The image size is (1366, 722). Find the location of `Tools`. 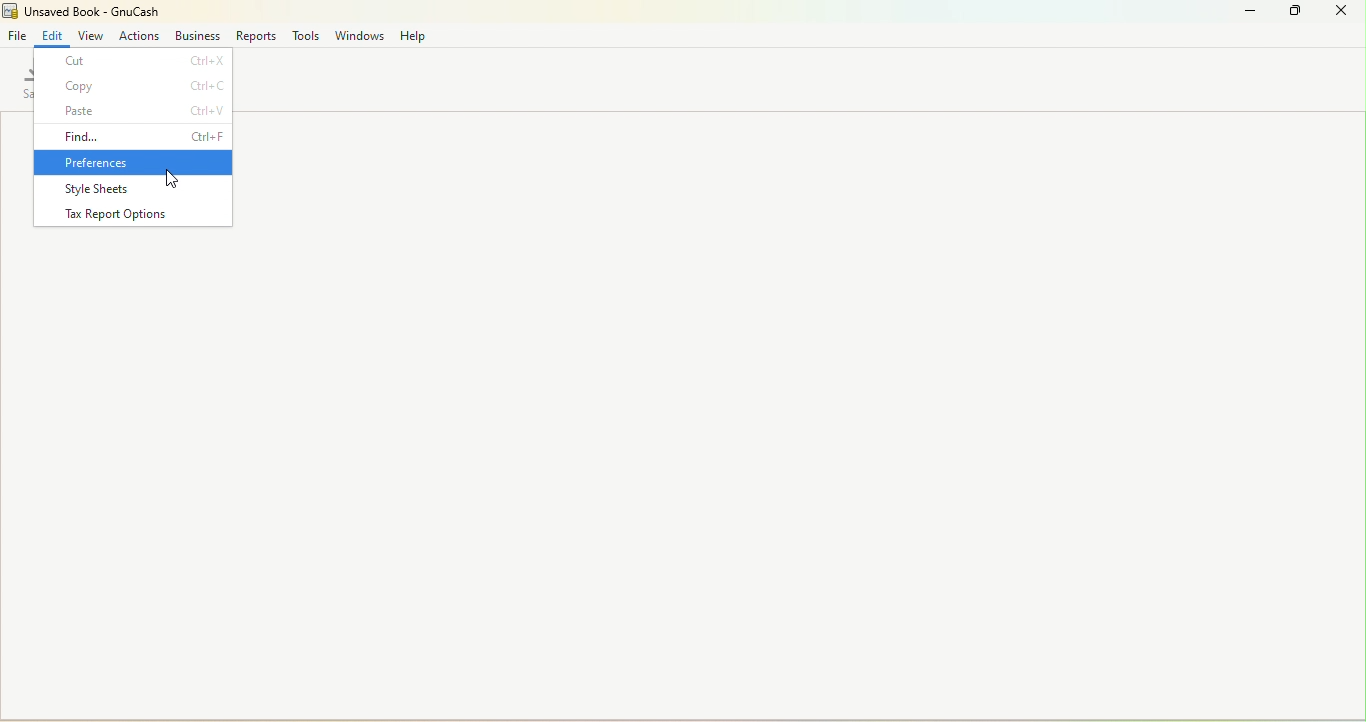

Tools is located at coordinates (307, 36).